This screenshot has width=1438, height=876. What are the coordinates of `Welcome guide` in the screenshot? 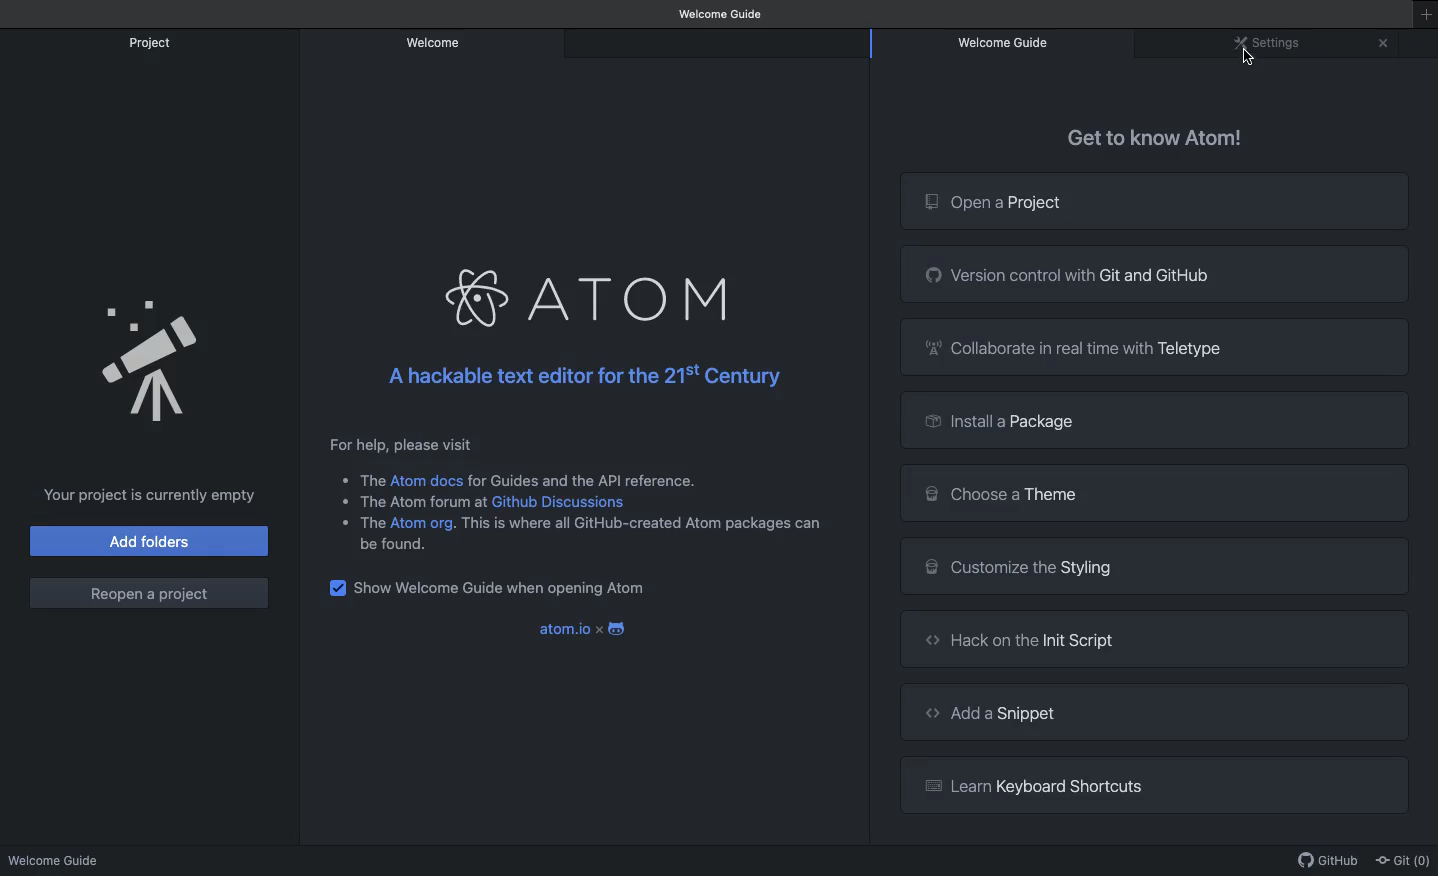 It's located at (57, 858).